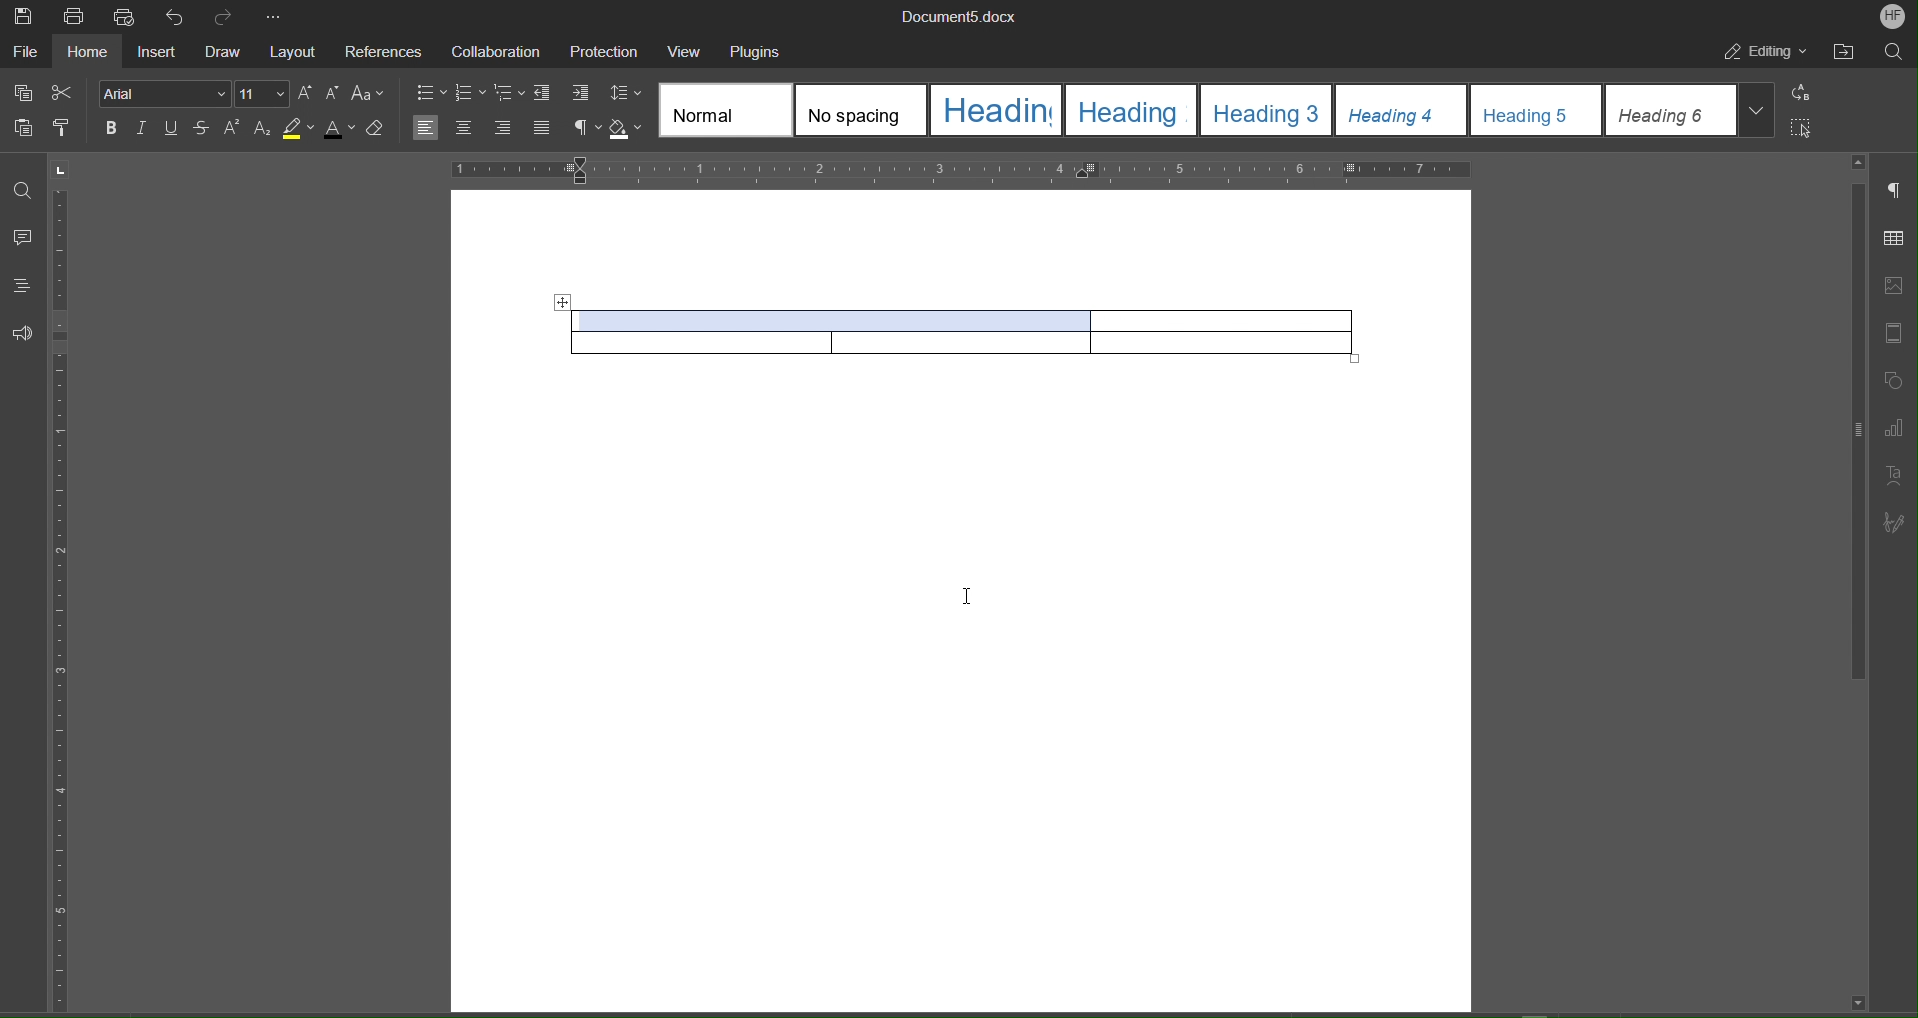 The image size is (1918, 1018). What do you see at coordinates (1847, 53) in the screenshot?
I see `Open File Location` at bounding box center [1847, 53].